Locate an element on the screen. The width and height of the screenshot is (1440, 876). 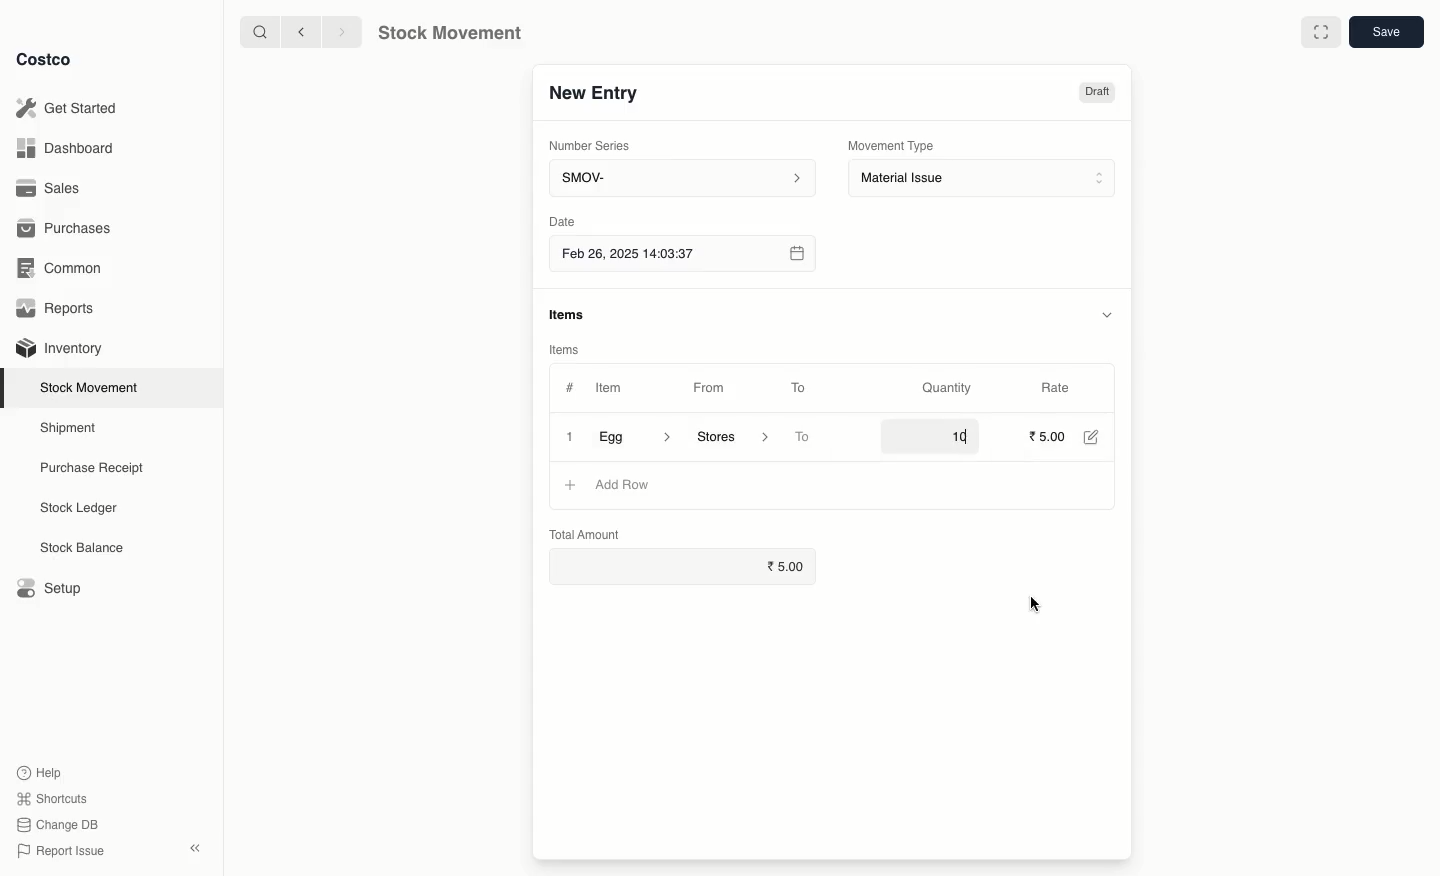
Shortcuts is located at coordinates (52, 796).